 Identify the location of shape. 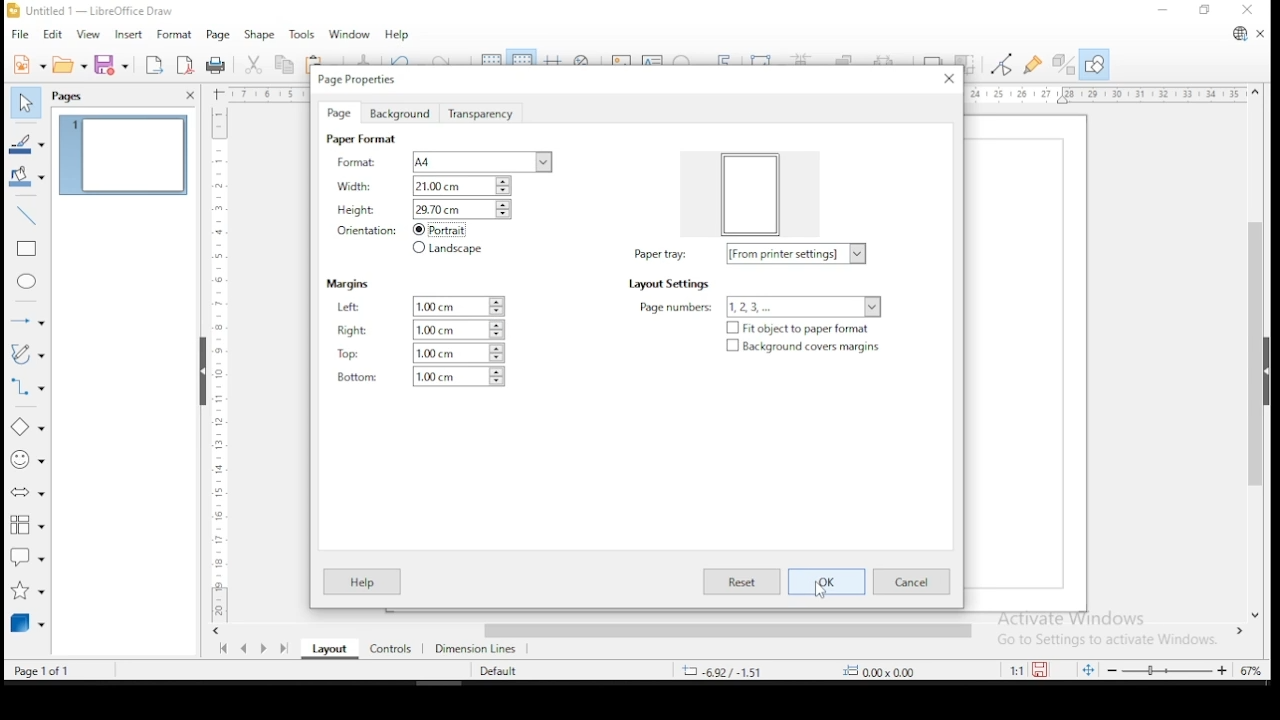
(264, 35).